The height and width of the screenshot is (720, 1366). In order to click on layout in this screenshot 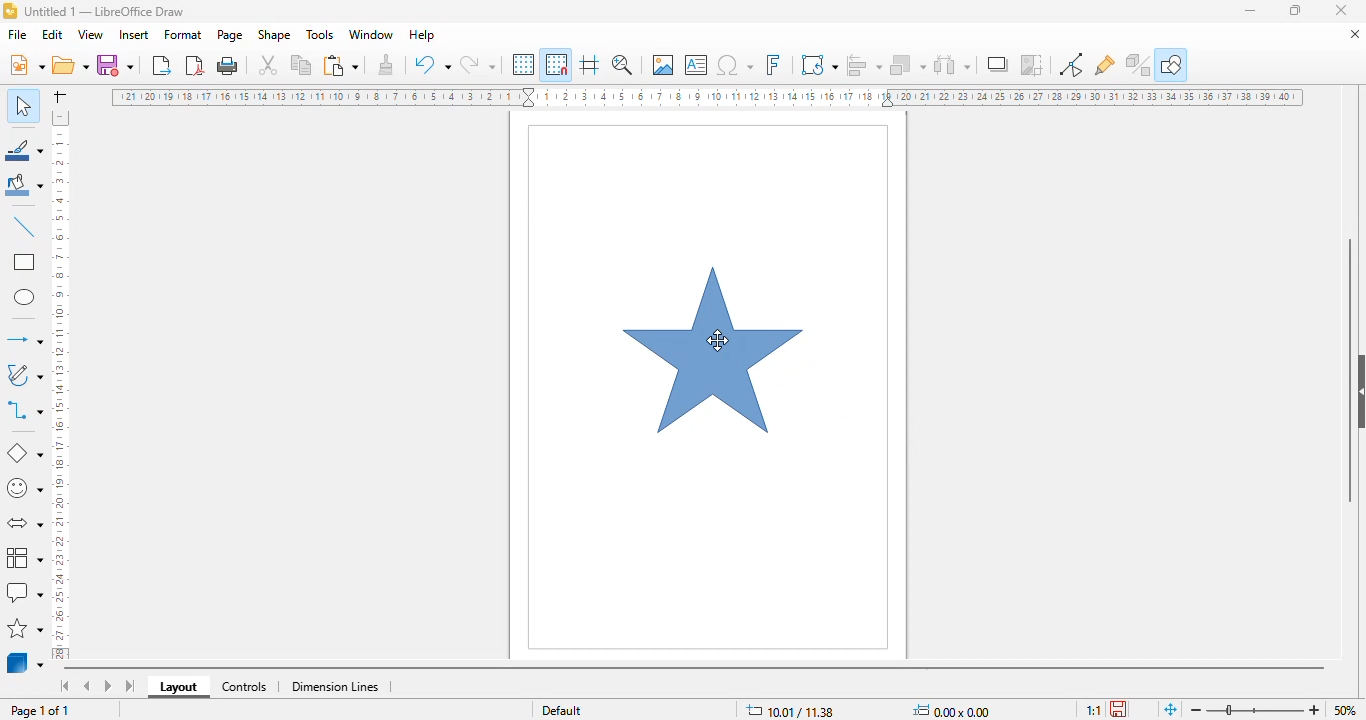, I will do `click(178, 687)`.